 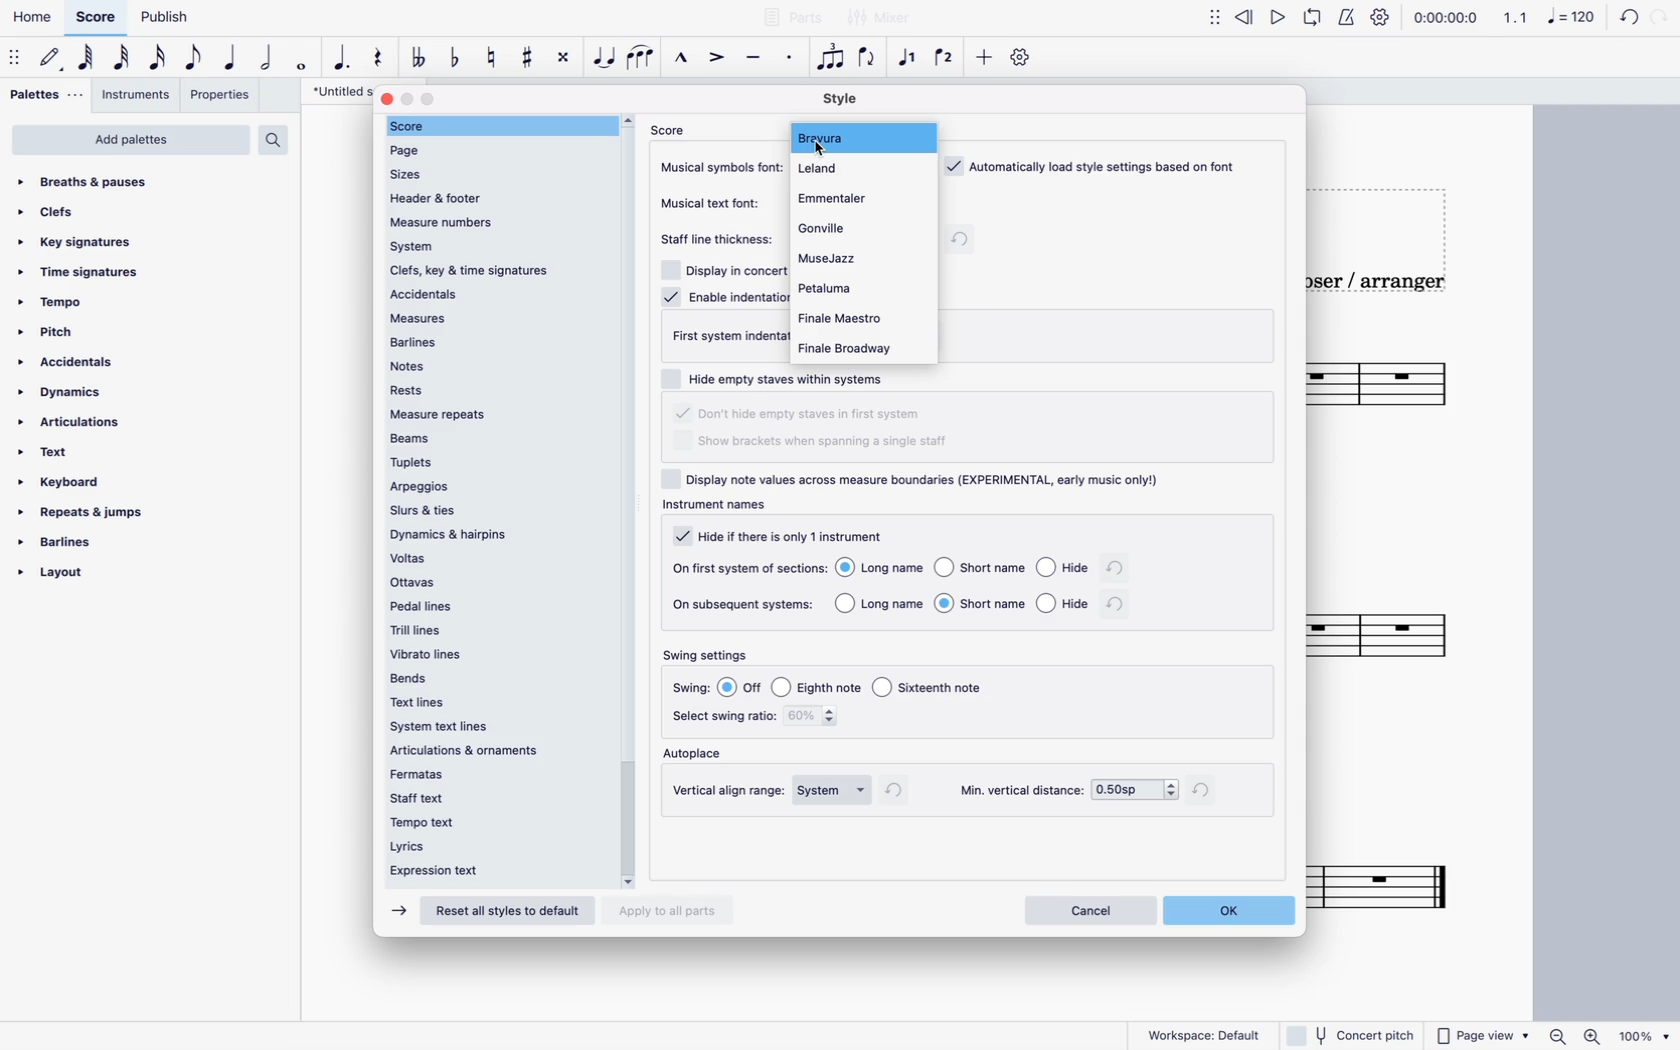 I want to click on #, so click(x=526, y=56).